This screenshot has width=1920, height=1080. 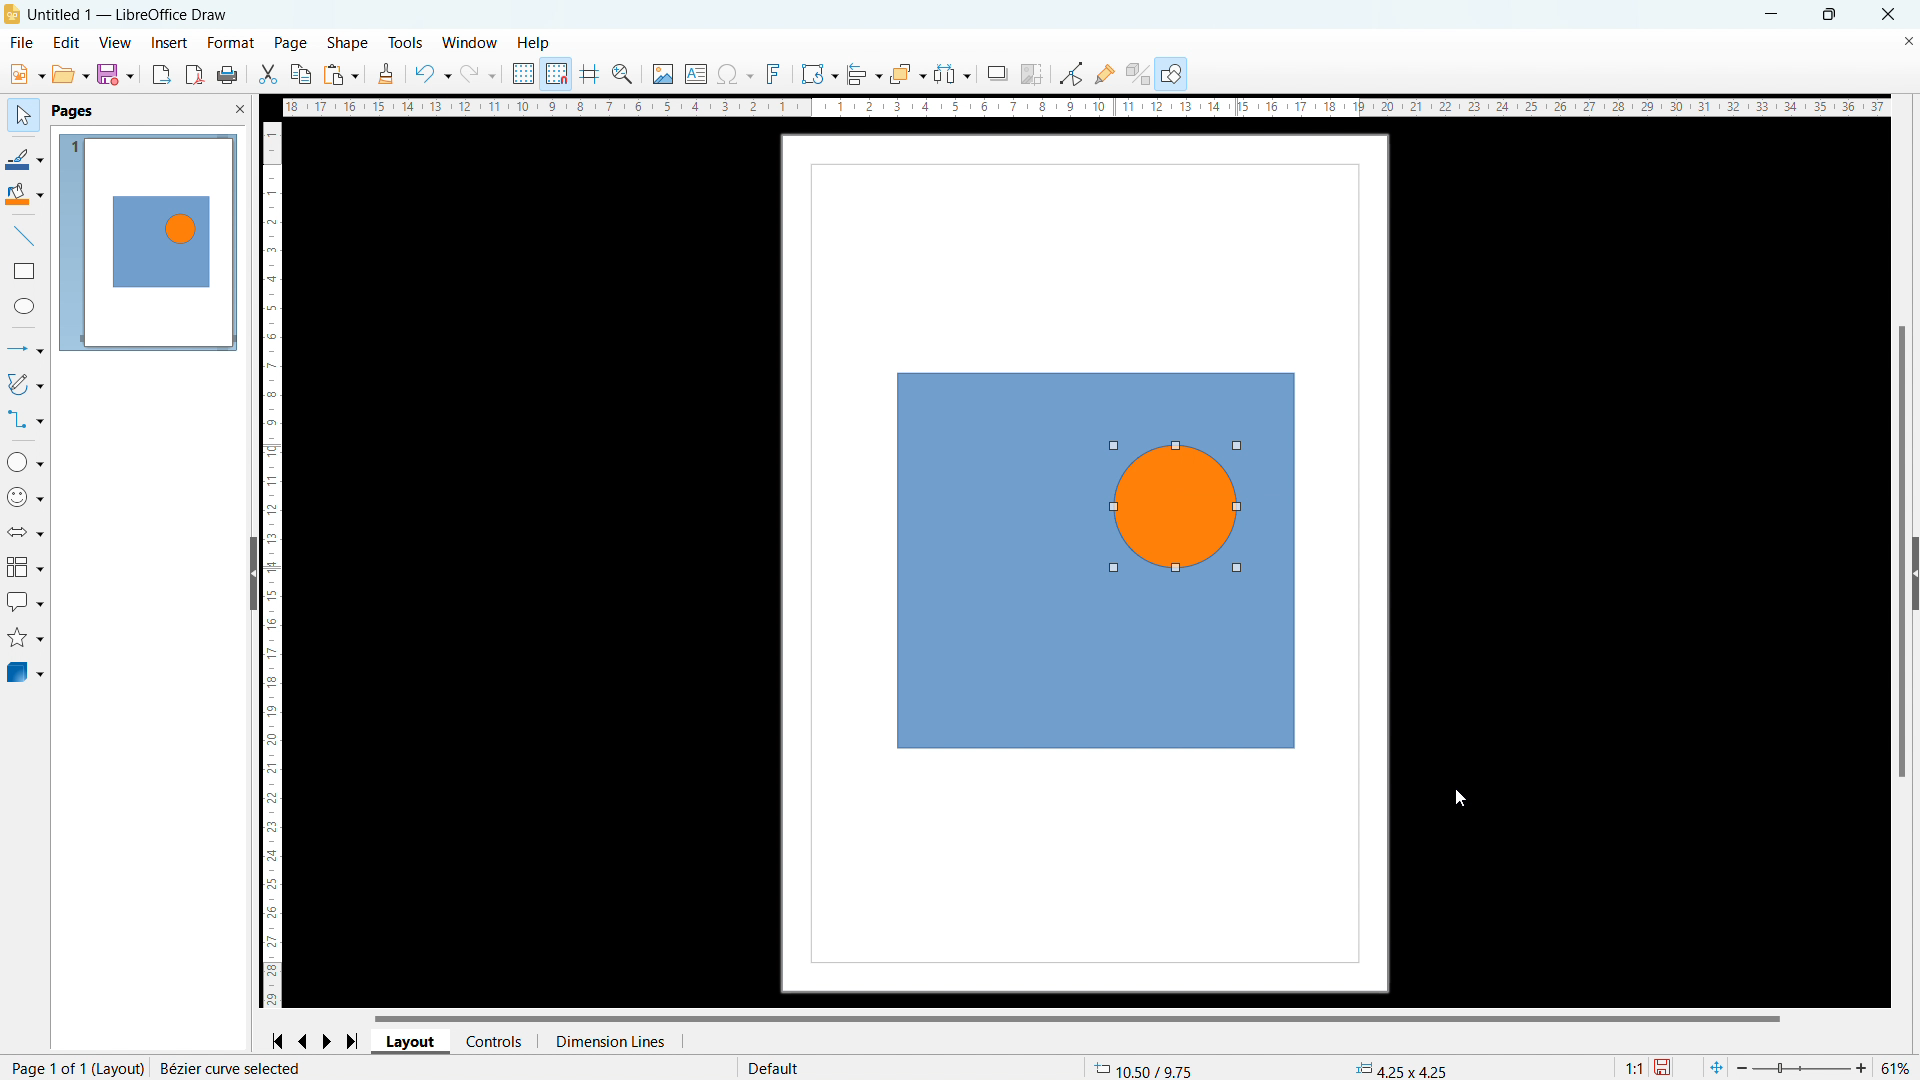 What do you see at coordinates (267, 75) in the screenshot?
I see `cut` at bounding box center [267, 75].